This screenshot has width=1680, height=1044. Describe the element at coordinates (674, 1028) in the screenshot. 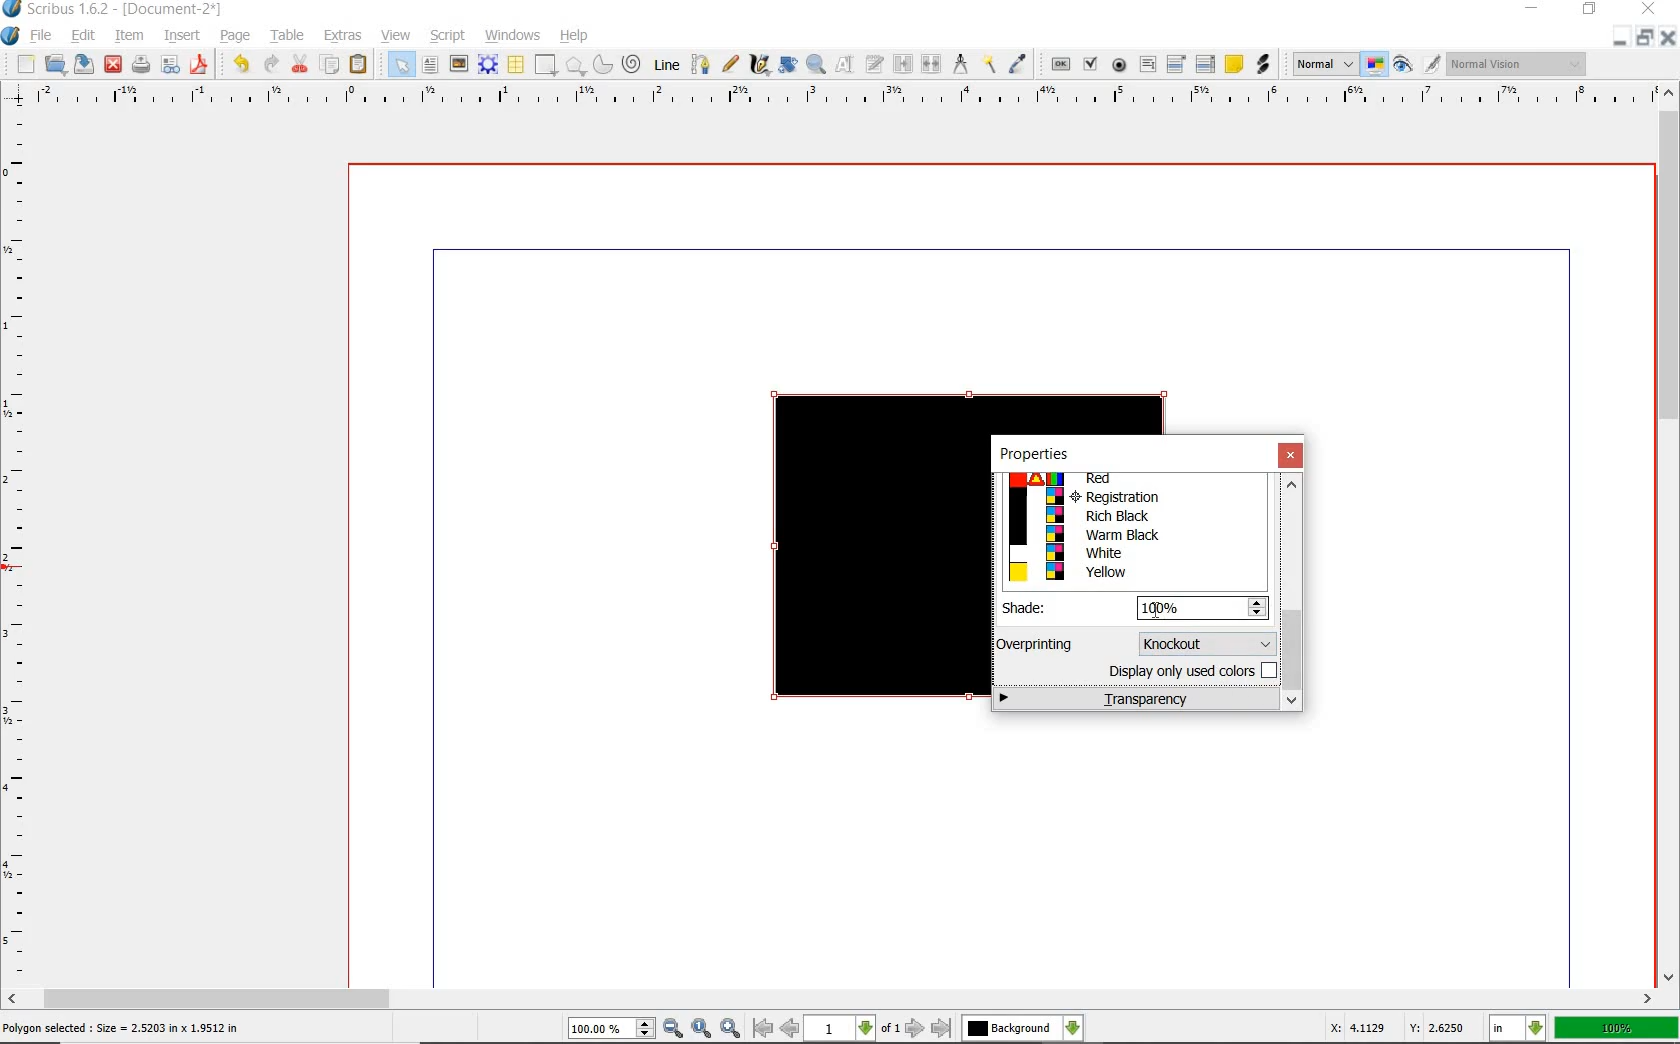

I see `zoom out` at that location.